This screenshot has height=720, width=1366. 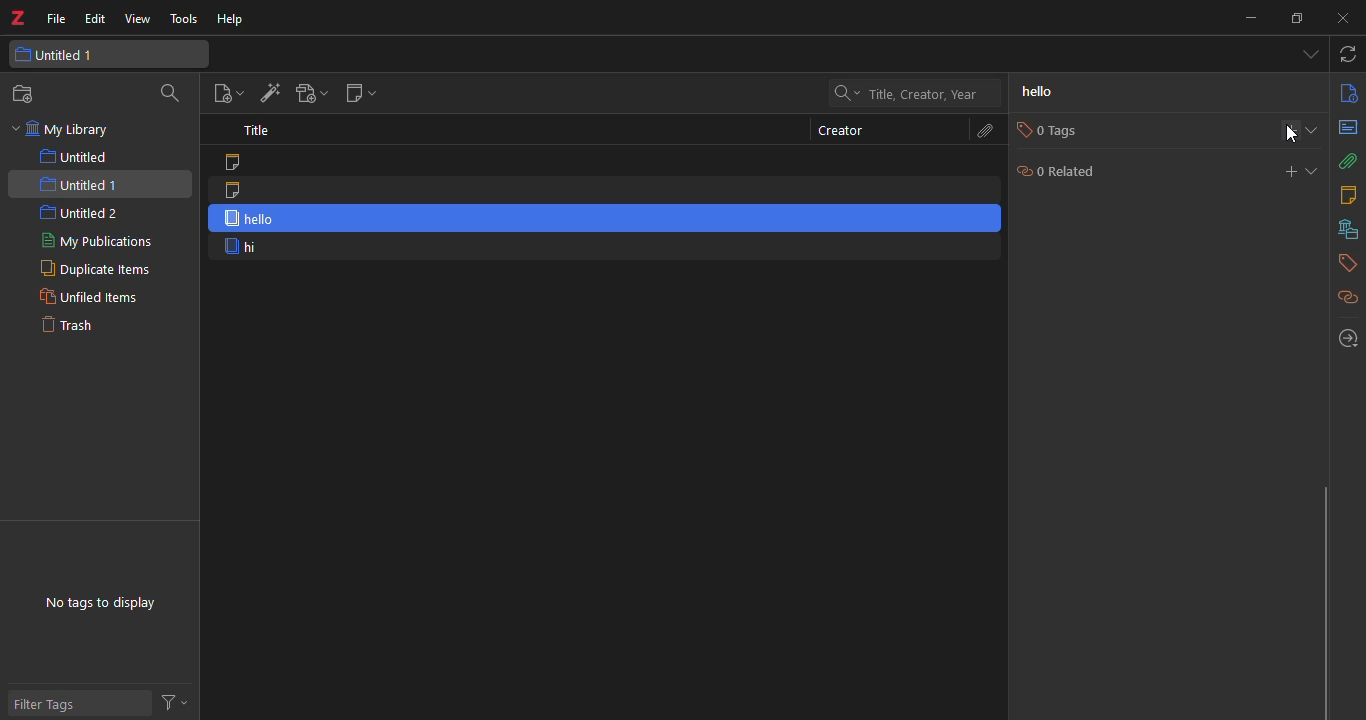 What do you see at coordinates (56, 703) in the screenshot?
I see `filter tags` at bounding box center [56, 703].